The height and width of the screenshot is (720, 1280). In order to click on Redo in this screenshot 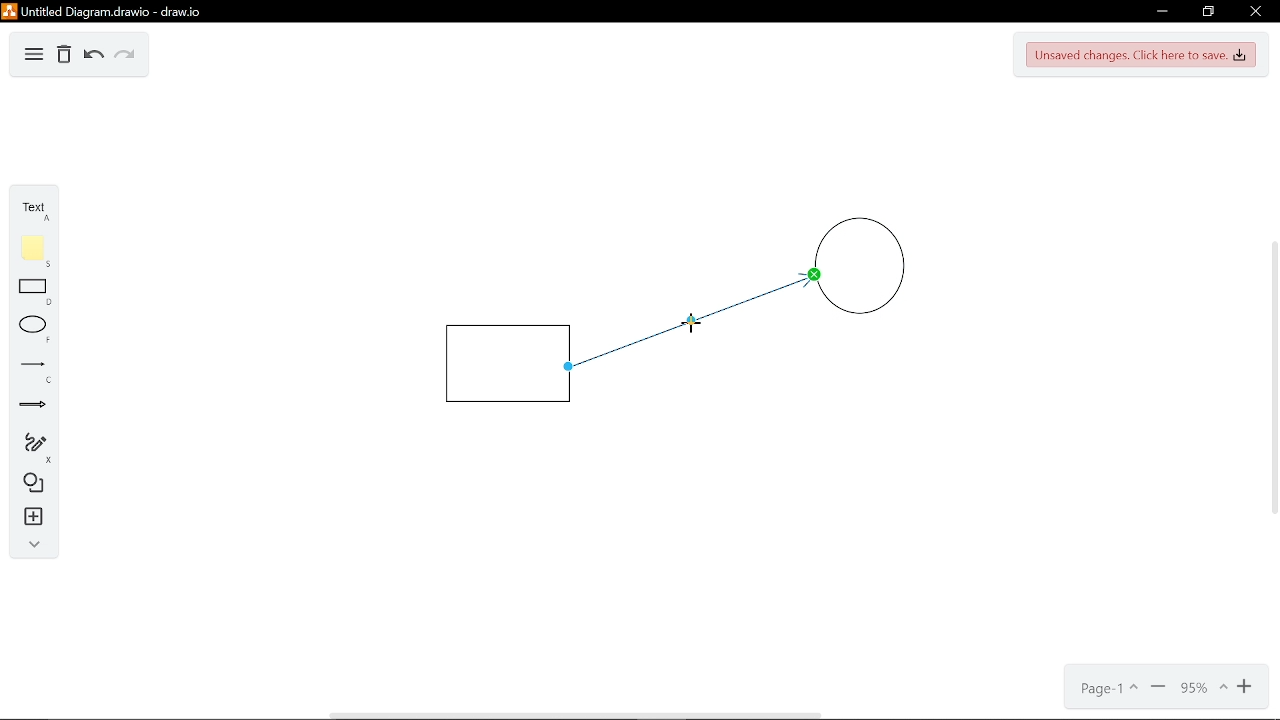, I will do `click(126, 56)`.